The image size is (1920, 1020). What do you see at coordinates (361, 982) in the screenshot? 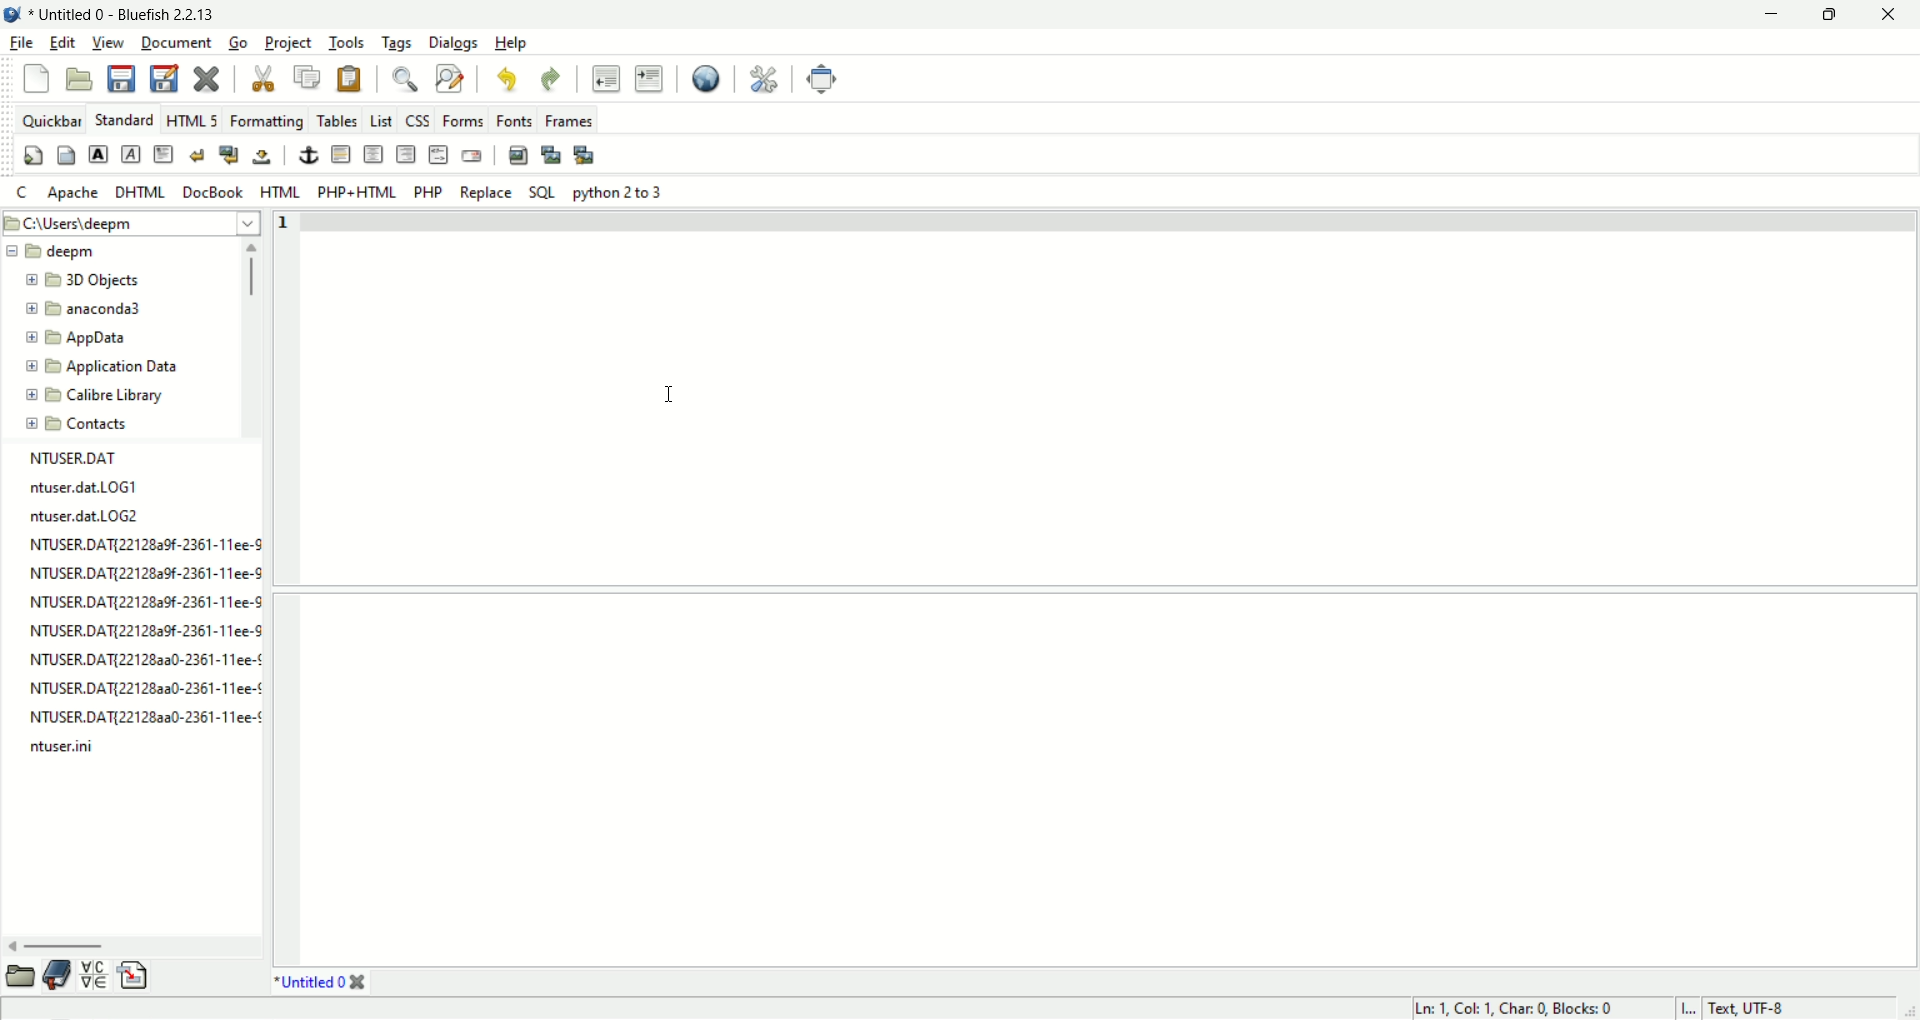
I see `close` at bounding box center [361, 982].